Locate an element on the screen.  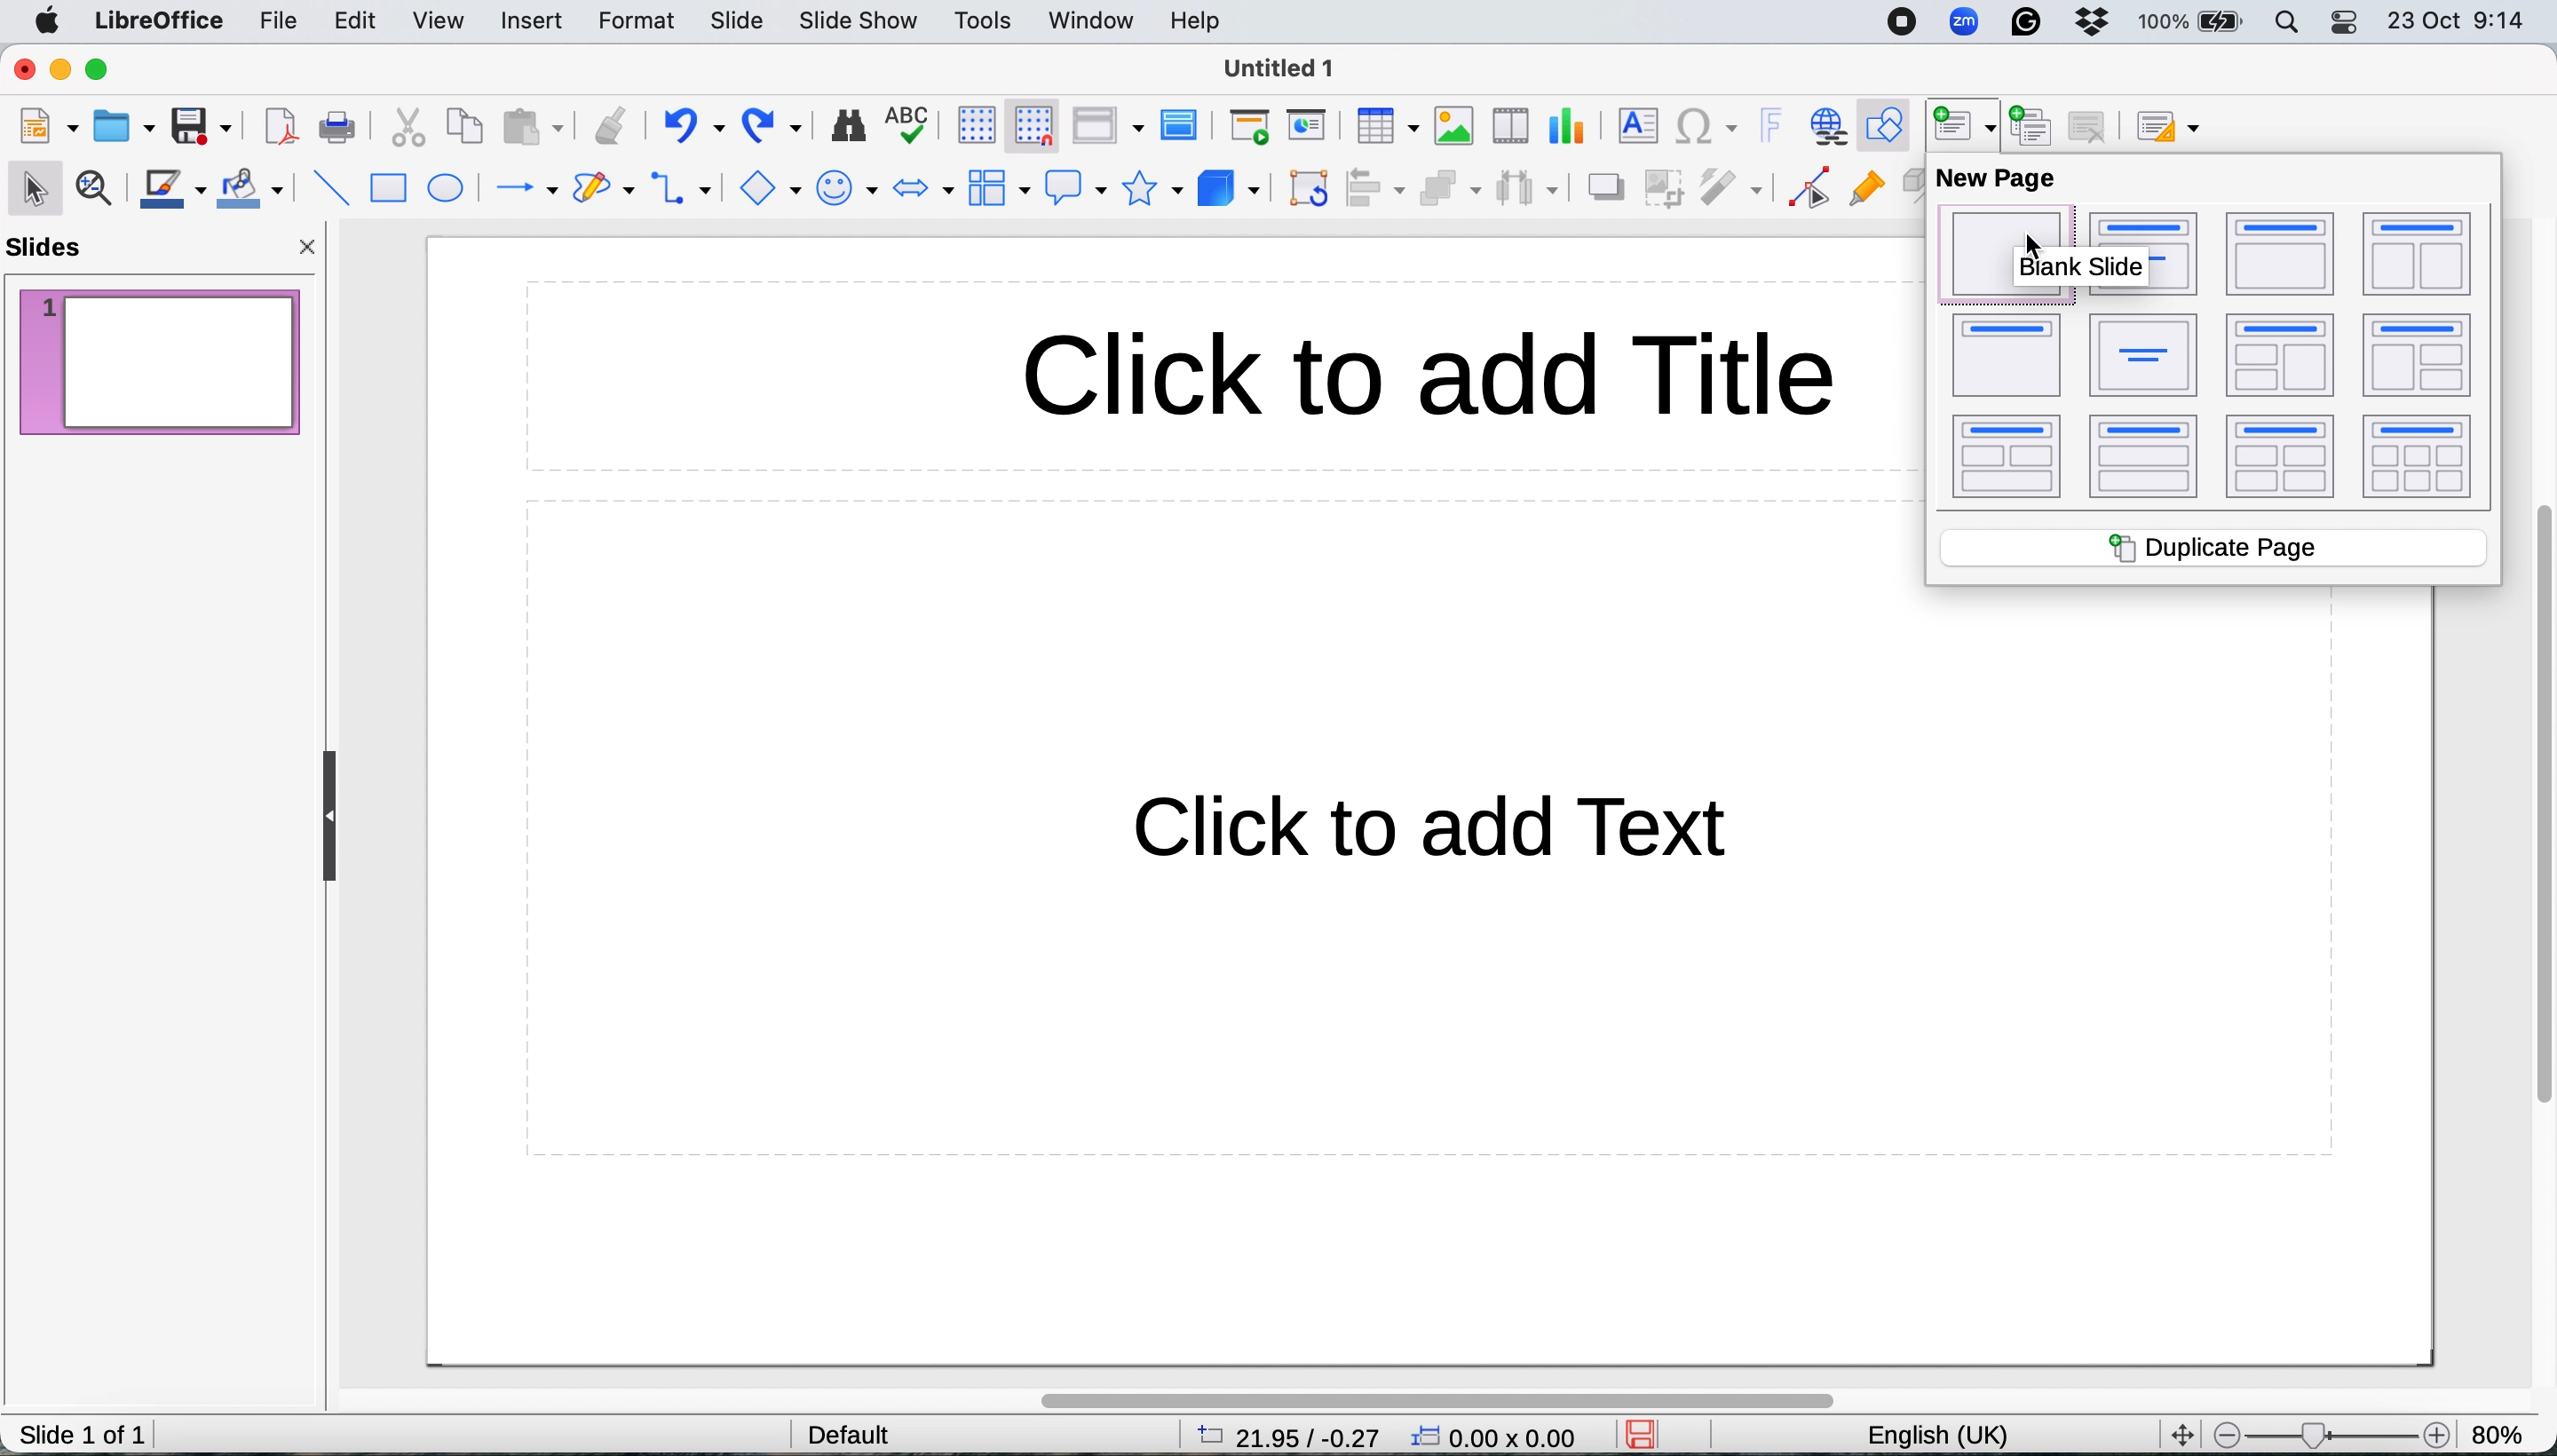
screen recorder is located at coordinates (1901, 24).